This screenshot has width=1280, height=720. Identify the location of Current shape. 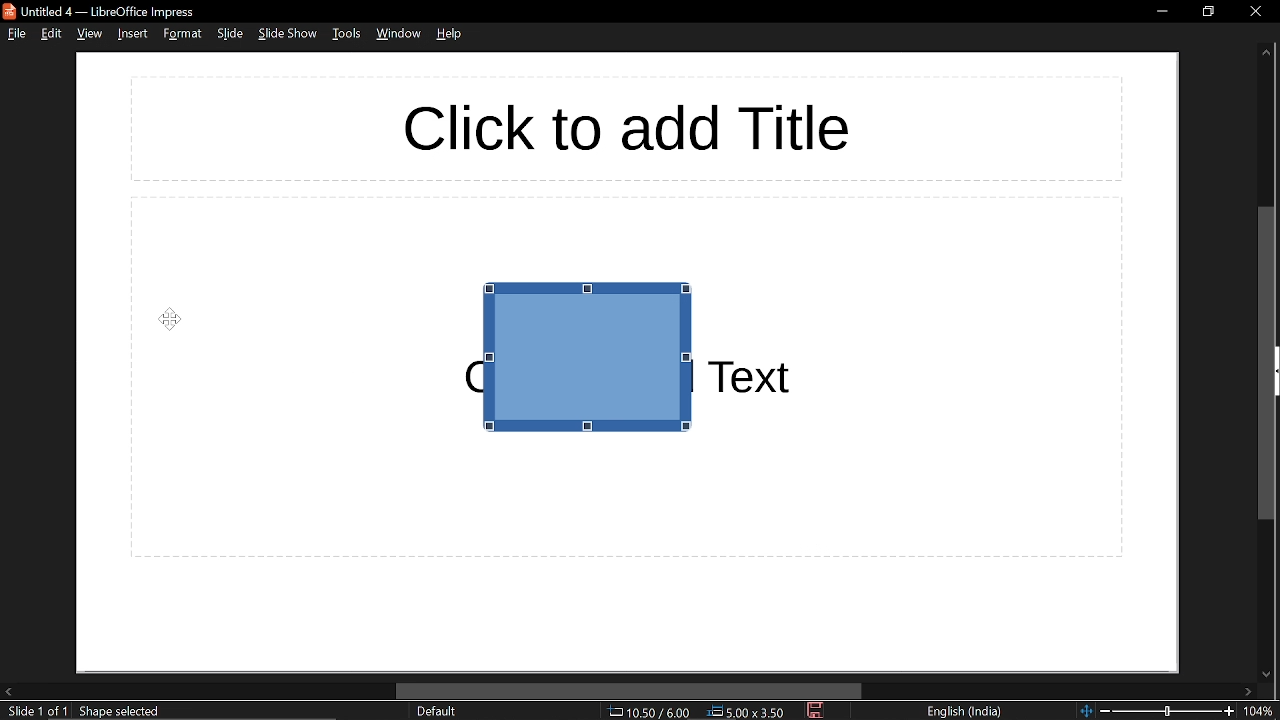
(610, 360).